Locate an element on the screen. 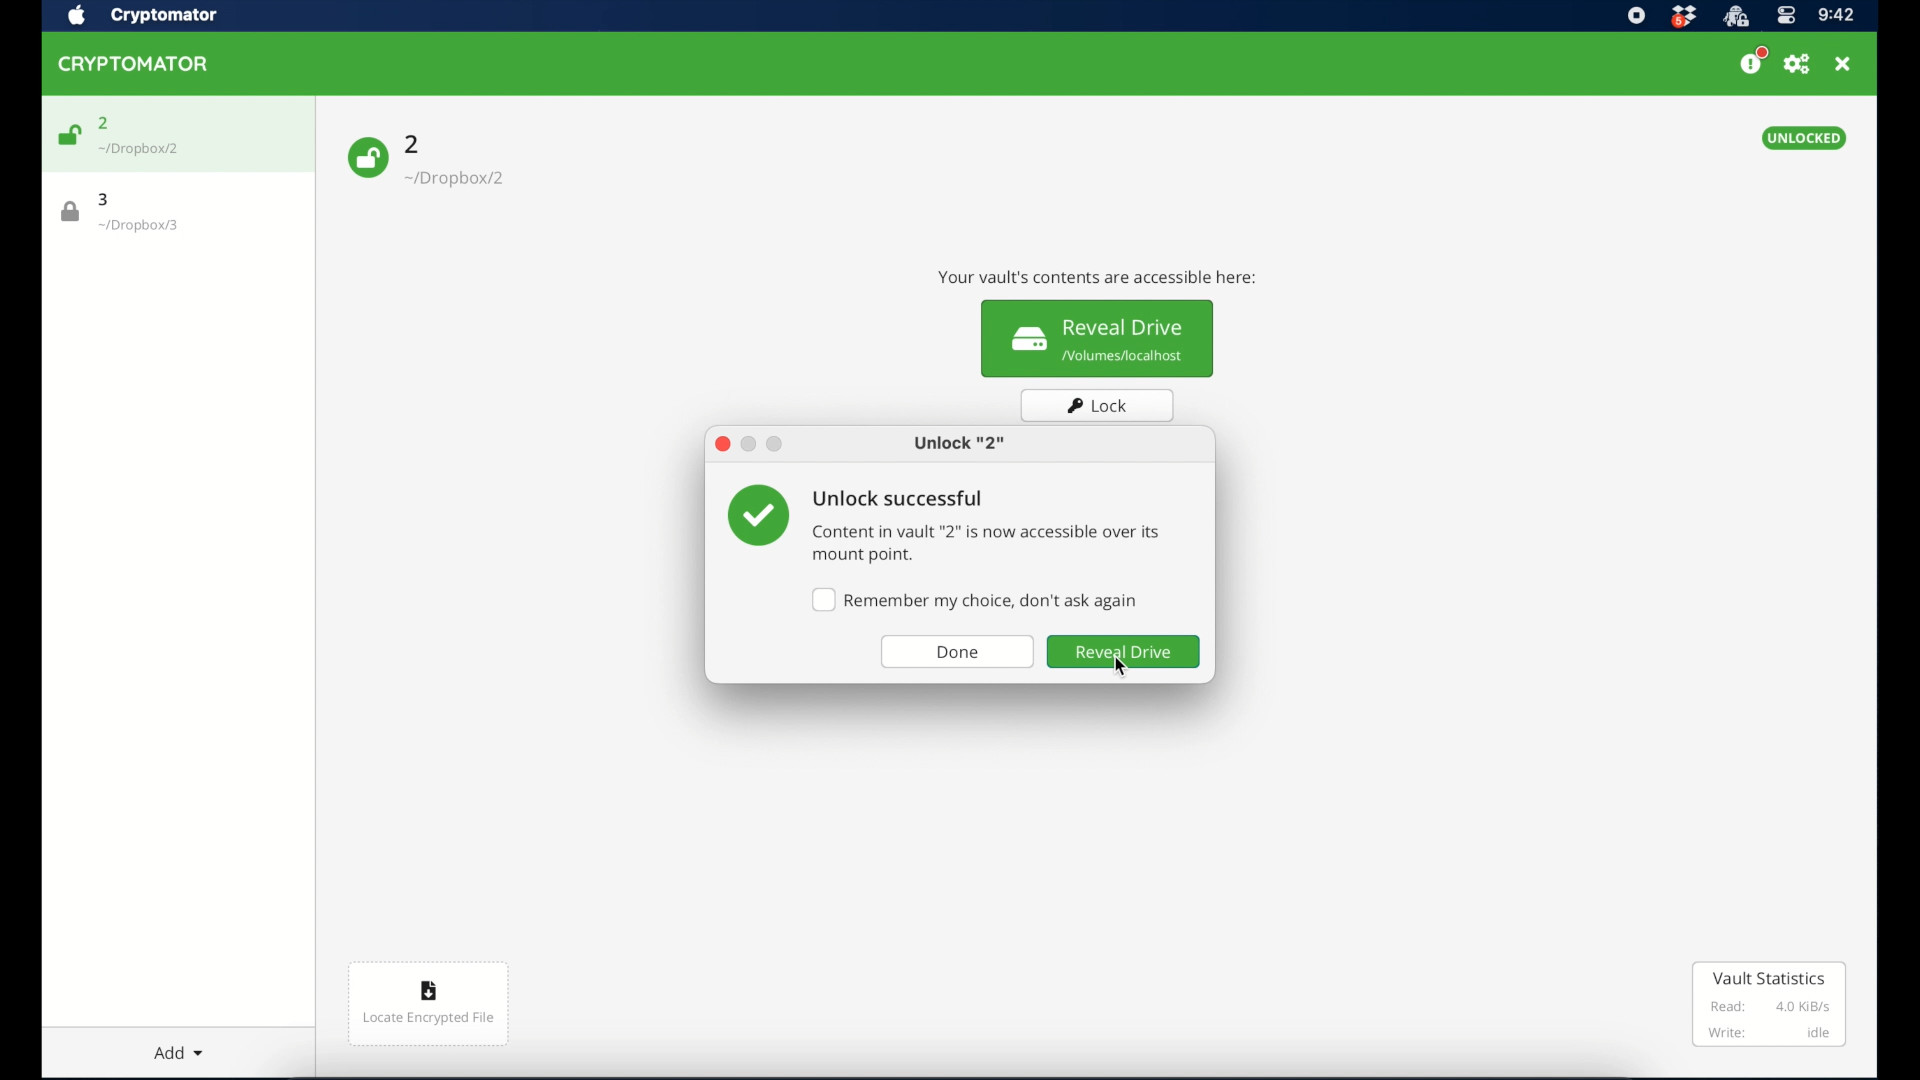 This screenshot has width=1920, height=1080. checkmark is located at coordinates (759, 516).